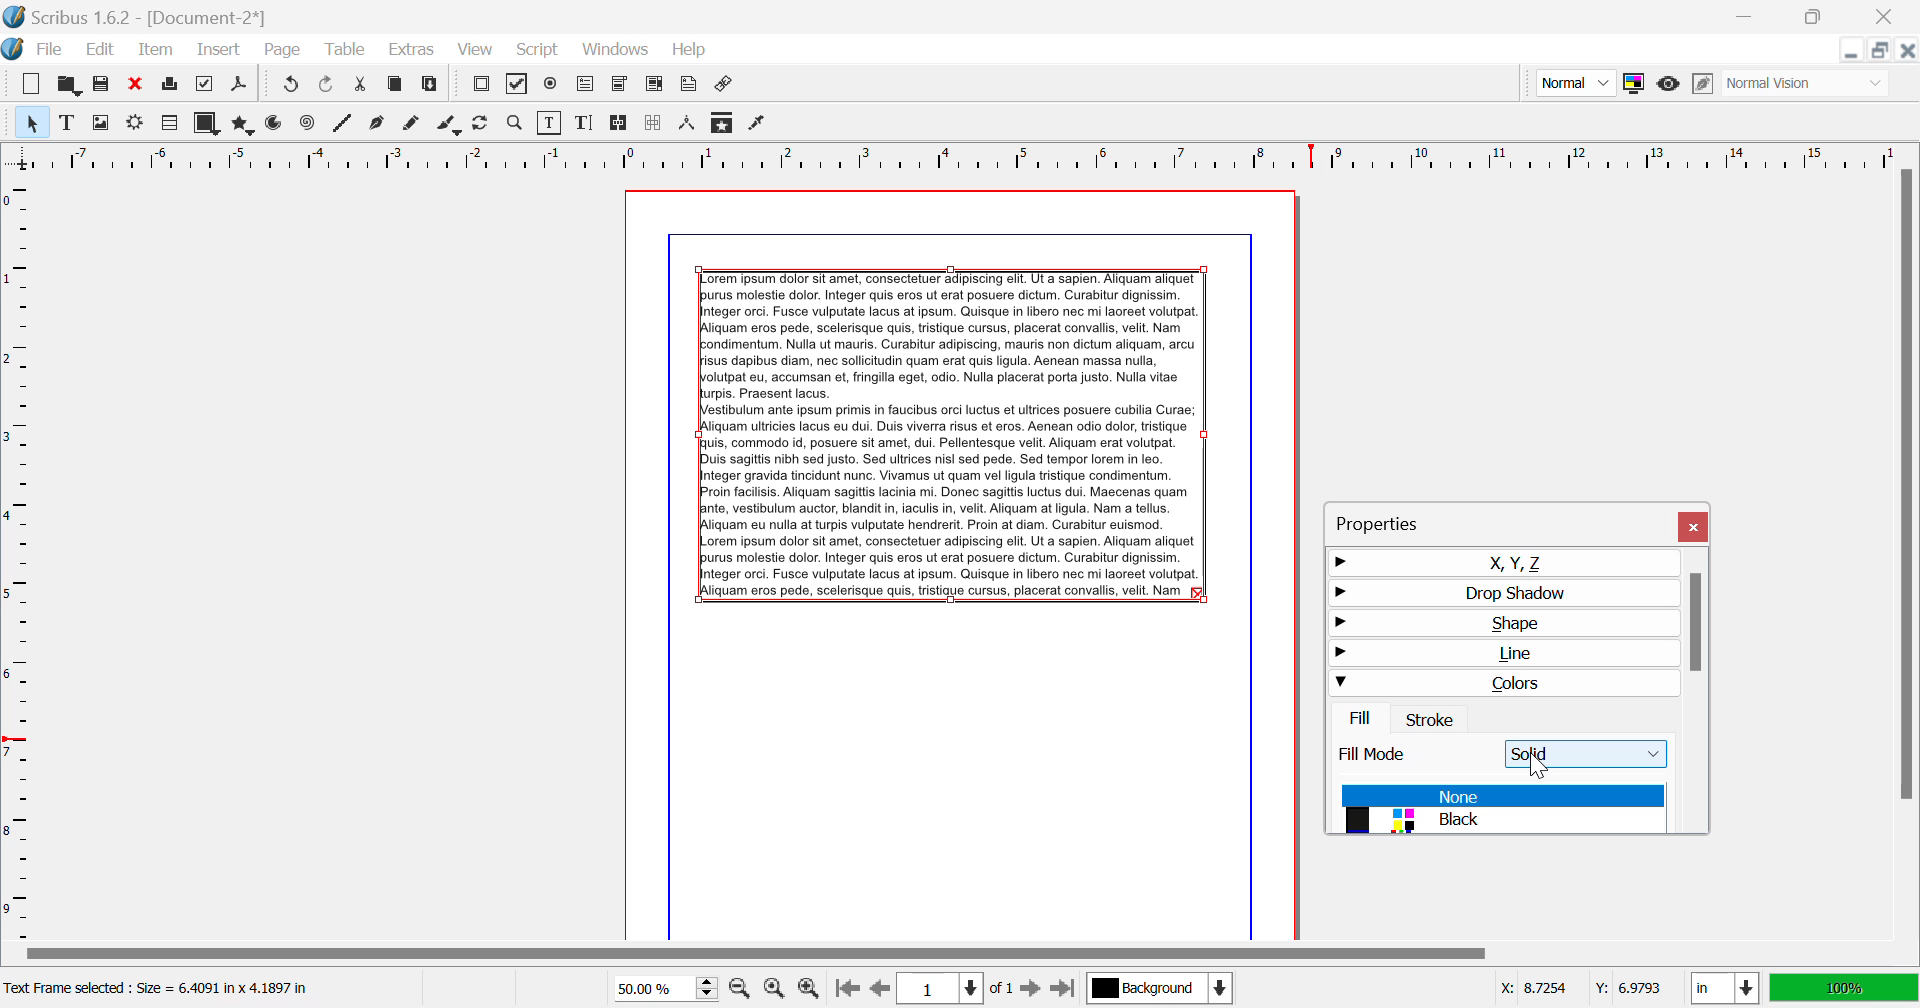 The image size is (1920, 1008). What do you see at coordinates (655, 123) in the screenshot?
I see `Delink Frames` at bounding box center [655, 123].